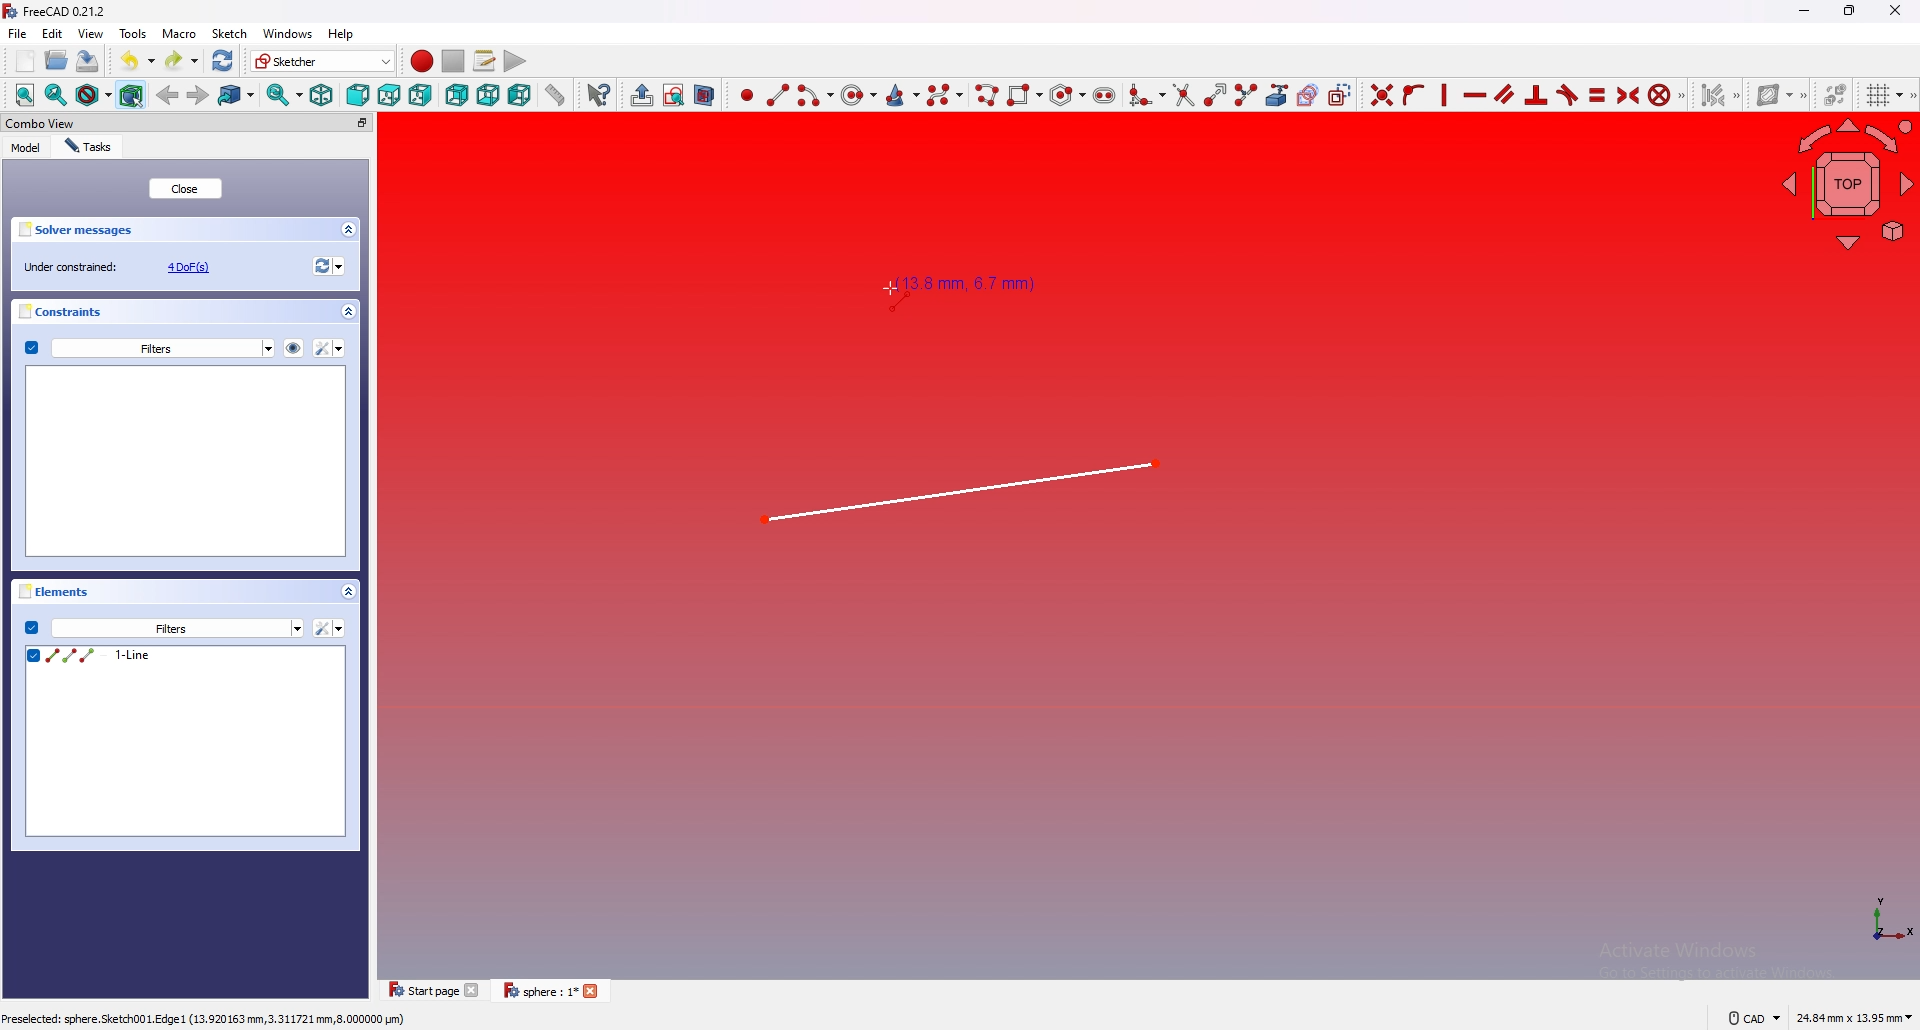 This screenshot has height=1030, width=1920. What do you see at coordinates (123, 266) in the screenshot?
I see `Under constrained` at bounding box center [123, 266].